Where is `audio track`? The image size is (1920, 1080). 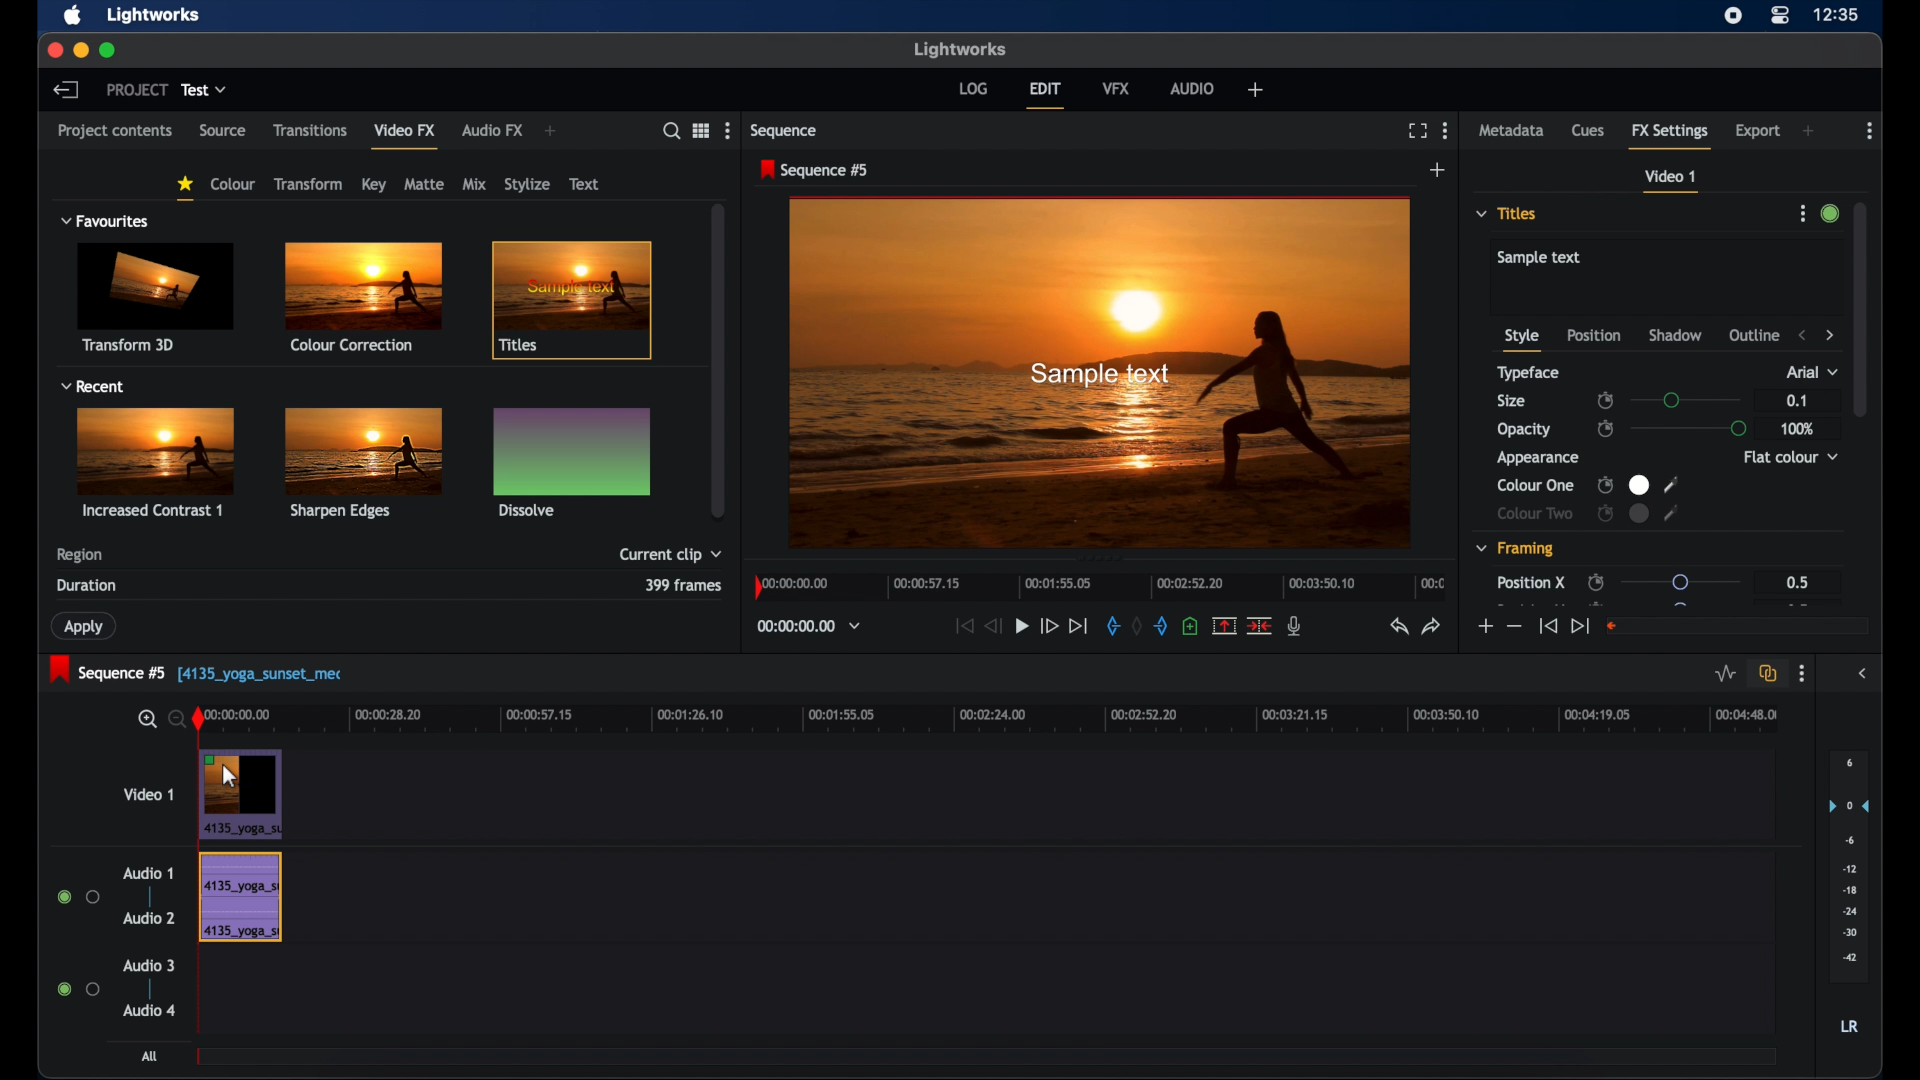 audio track is located at coordinates (240, 897).